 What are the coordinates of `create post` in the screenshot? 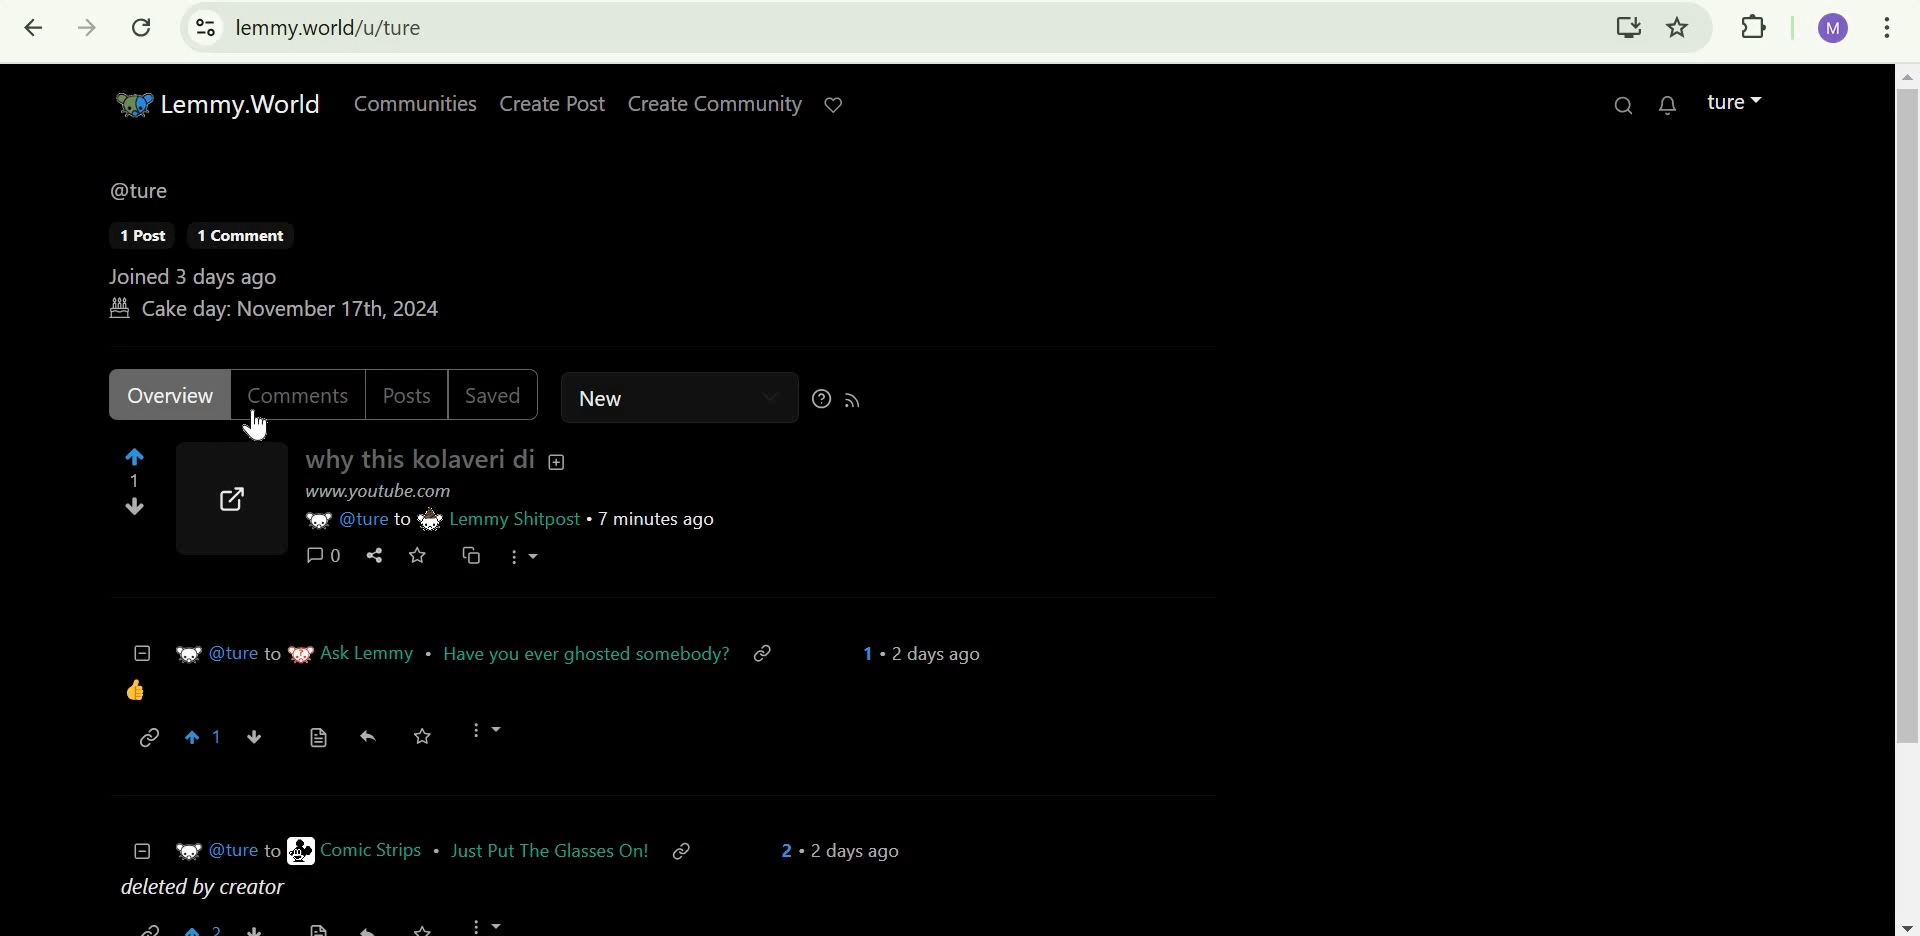 It's located at (556, 103).